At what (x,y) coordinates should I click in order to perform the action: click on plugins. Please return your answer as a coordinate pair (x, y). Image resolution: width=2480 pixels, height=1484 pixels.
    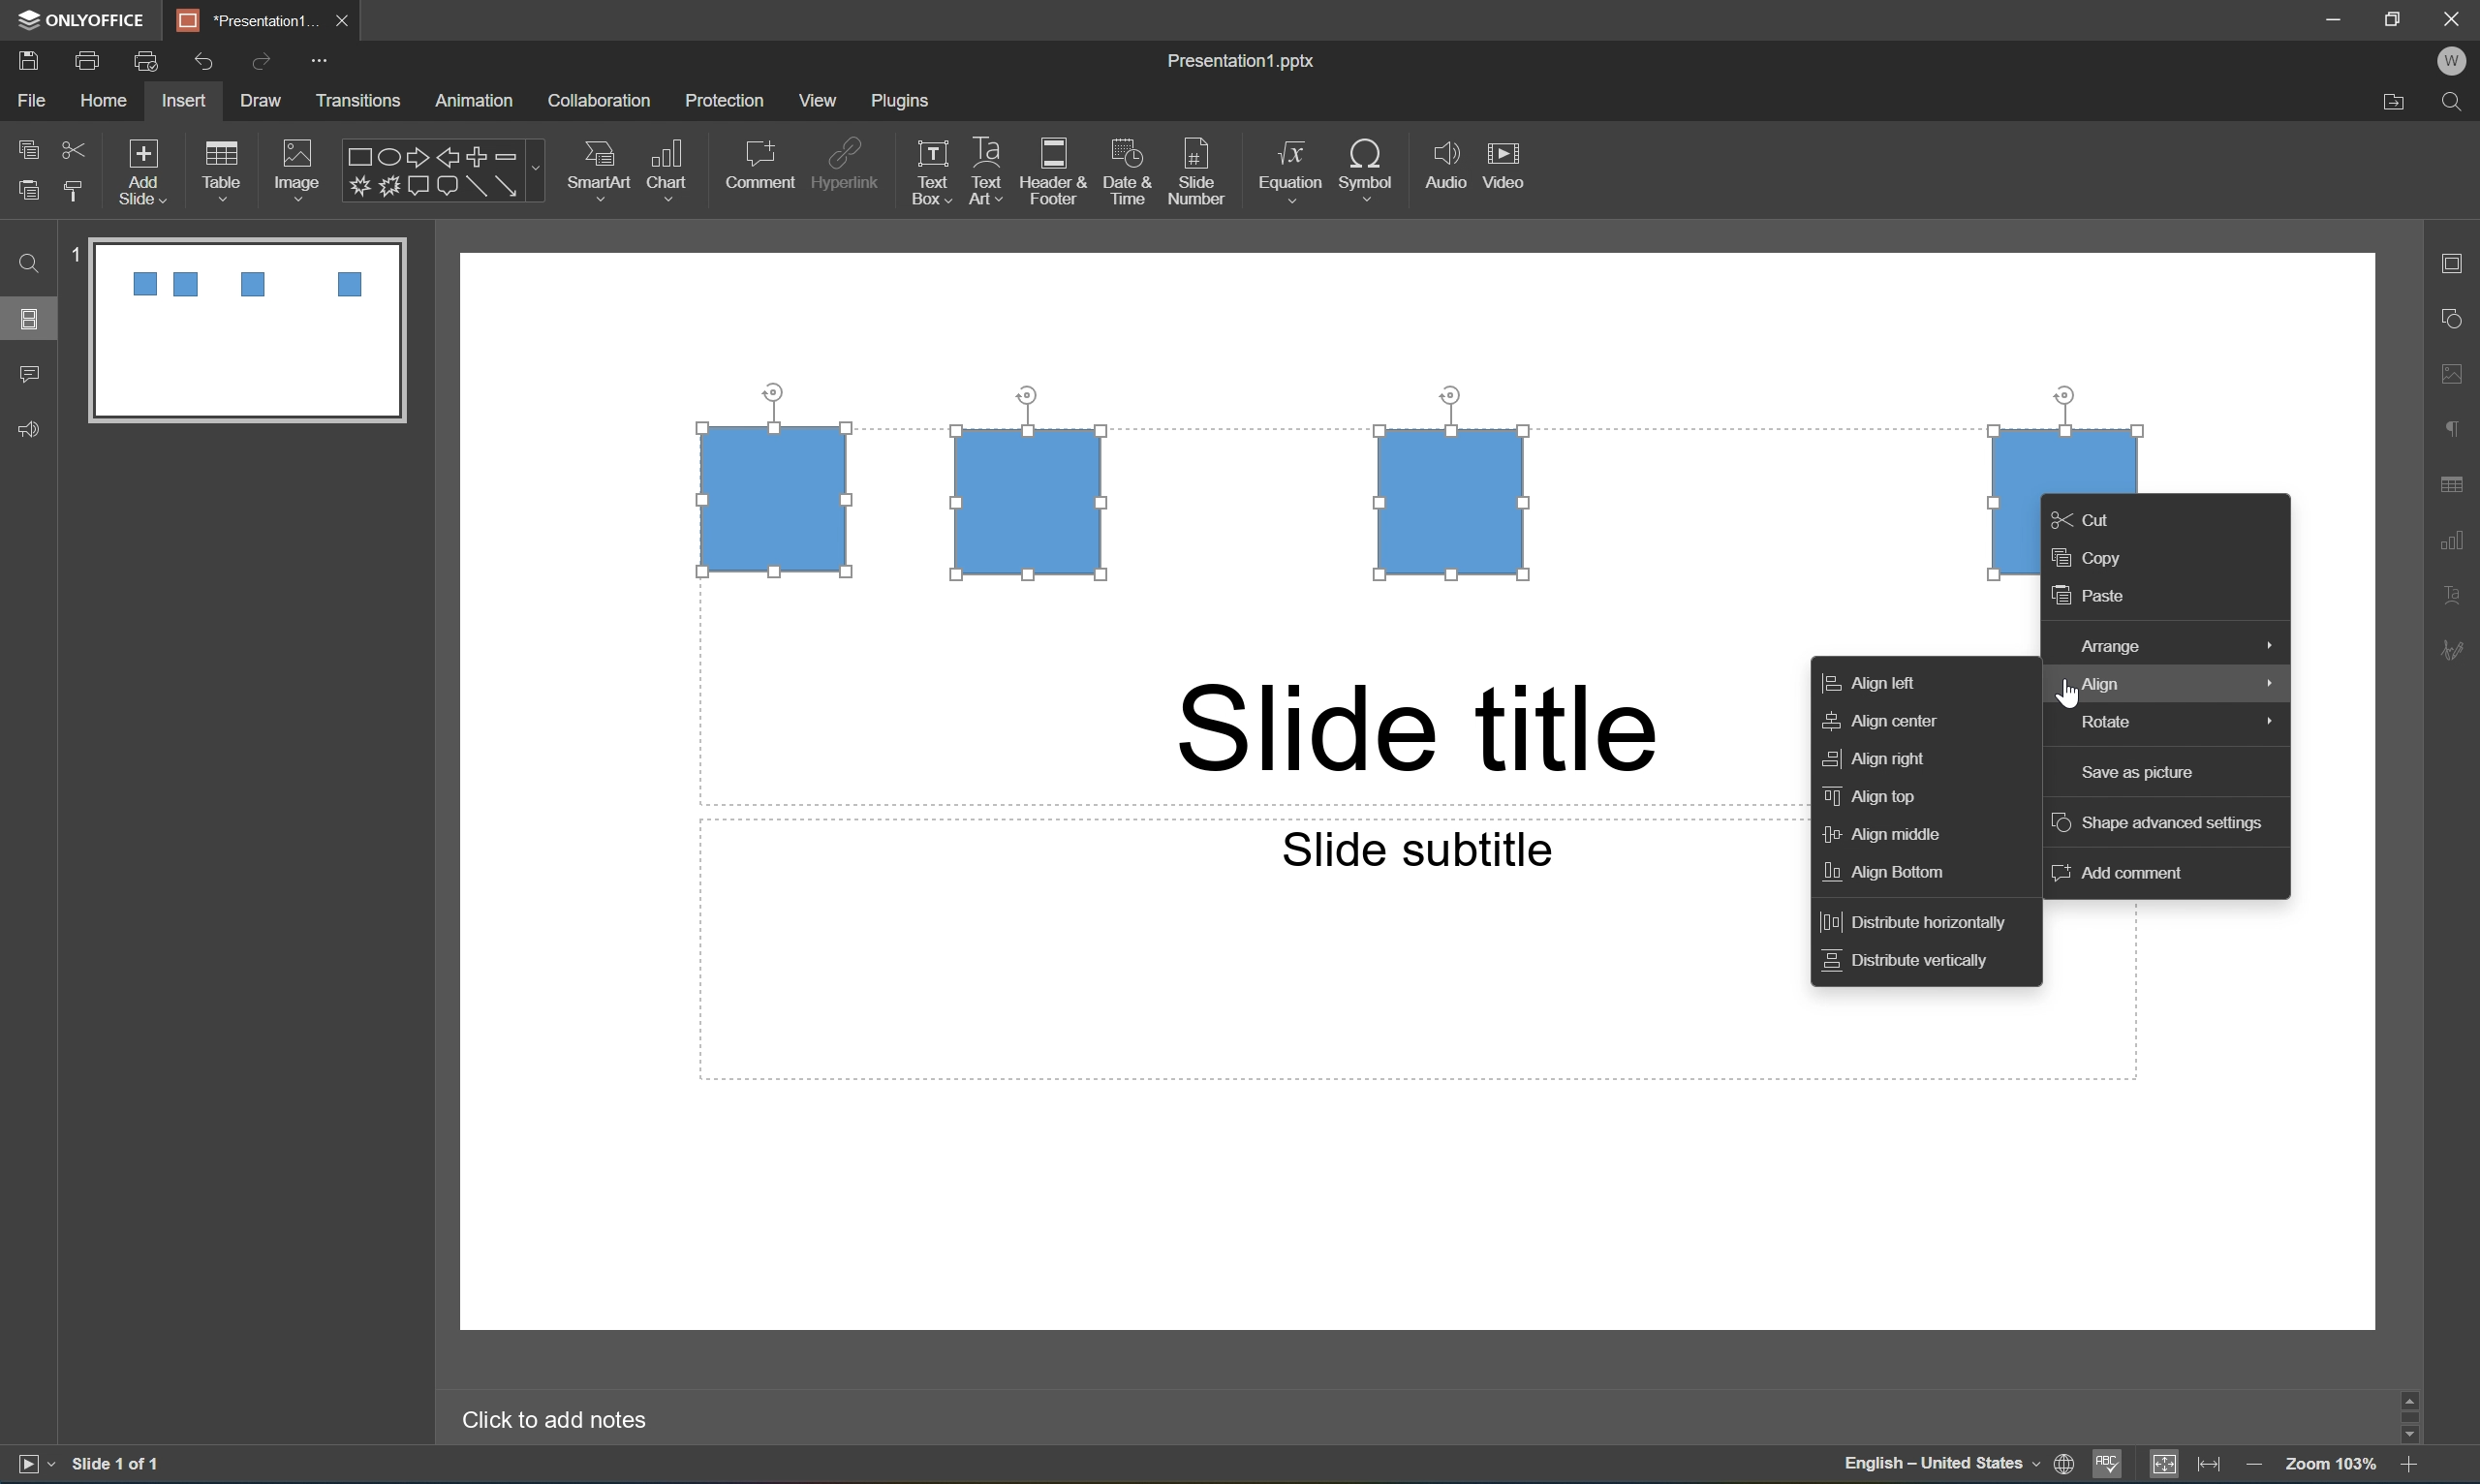
    Looking at the image, I should click on (904, 102).